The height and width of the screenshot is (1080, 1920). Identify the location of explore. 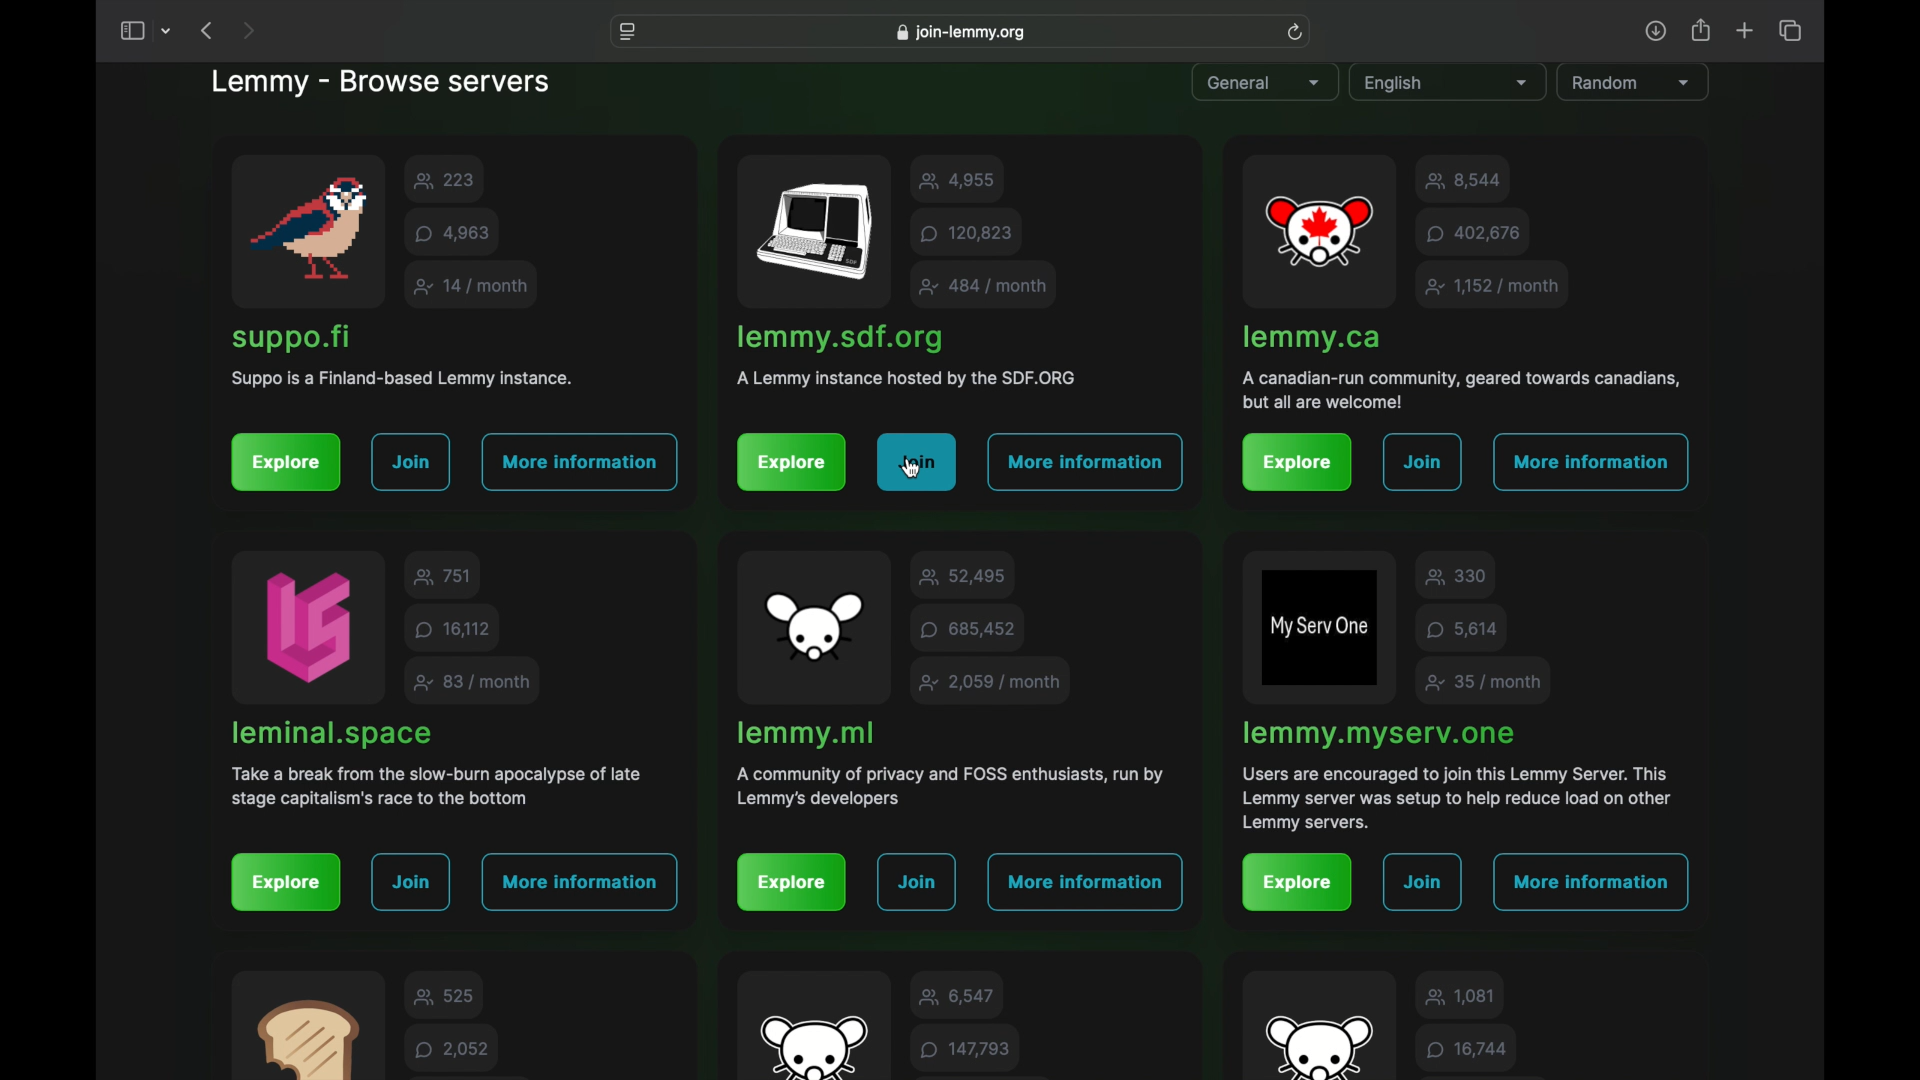
(286, 883).